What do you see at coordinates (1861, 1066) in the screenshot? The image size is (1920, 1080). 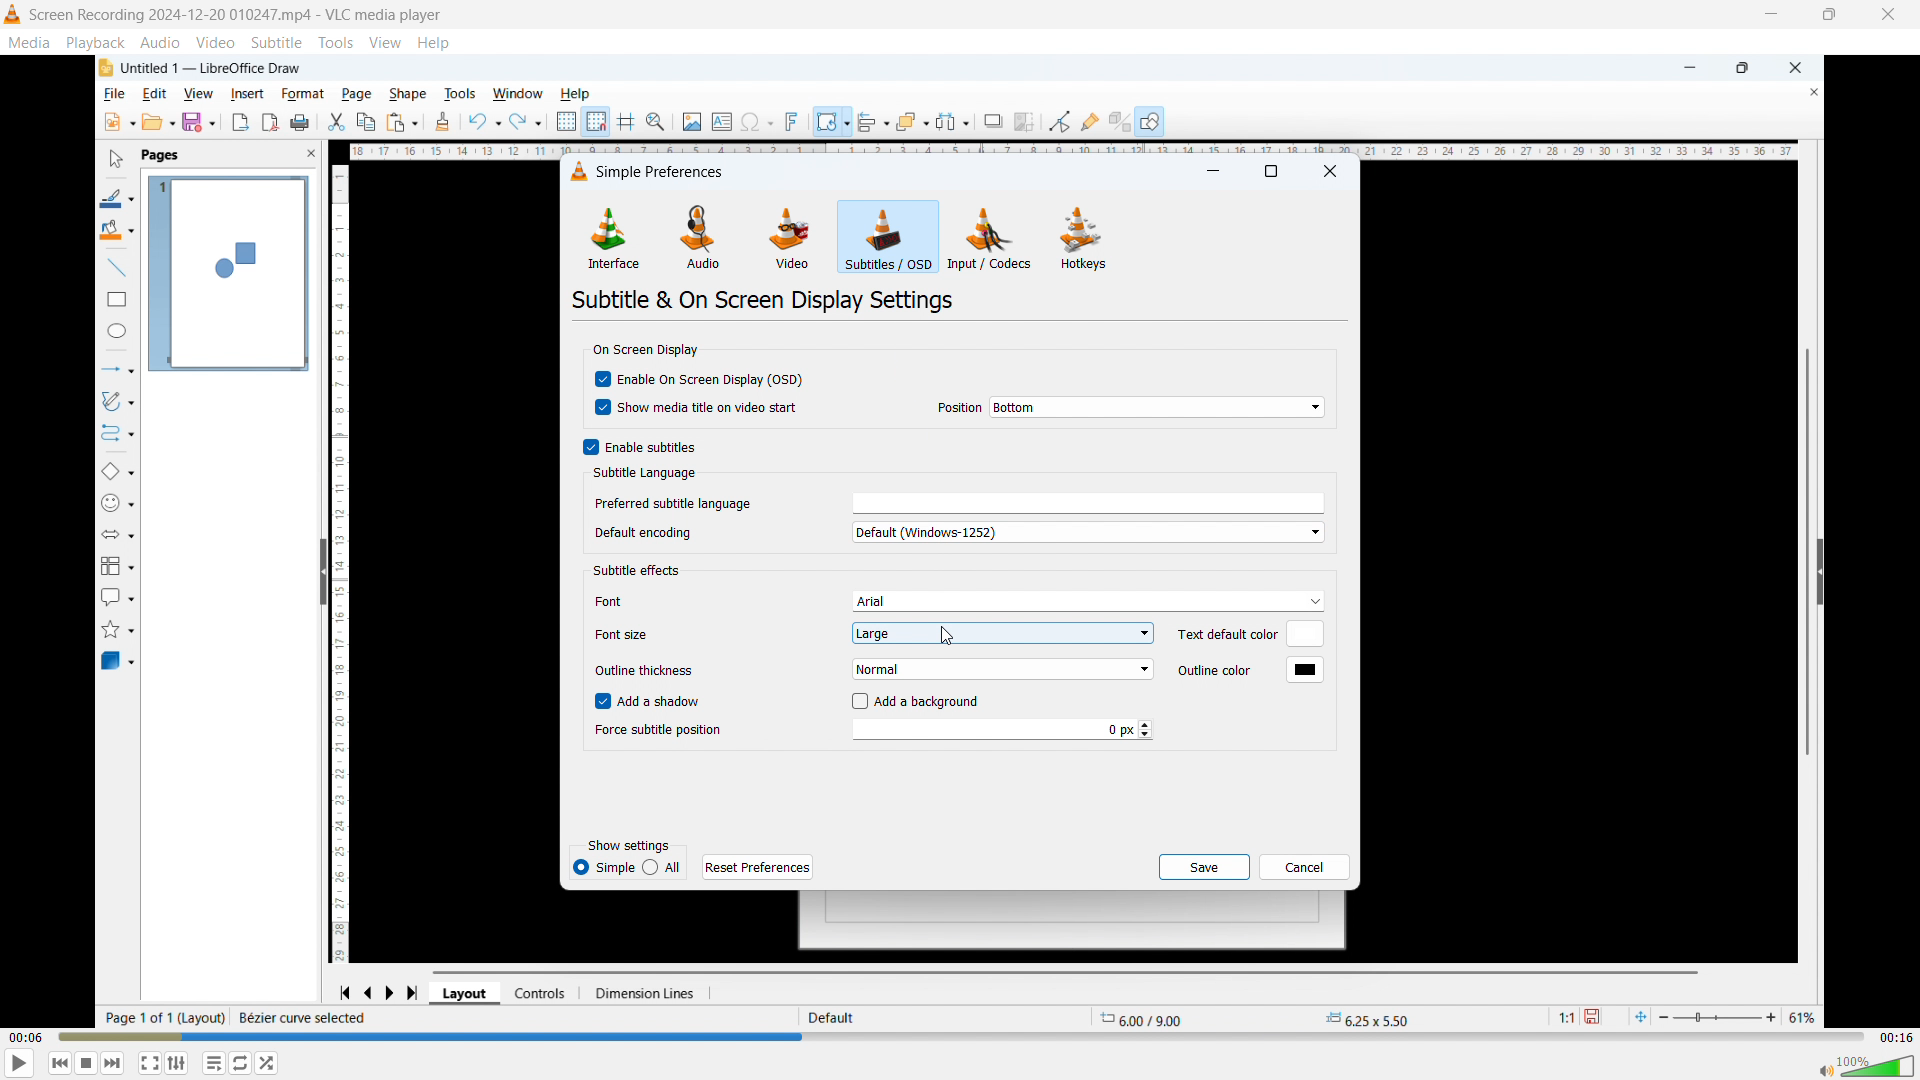 I see `Sound bar ` at bounding box center [1861, 1066].